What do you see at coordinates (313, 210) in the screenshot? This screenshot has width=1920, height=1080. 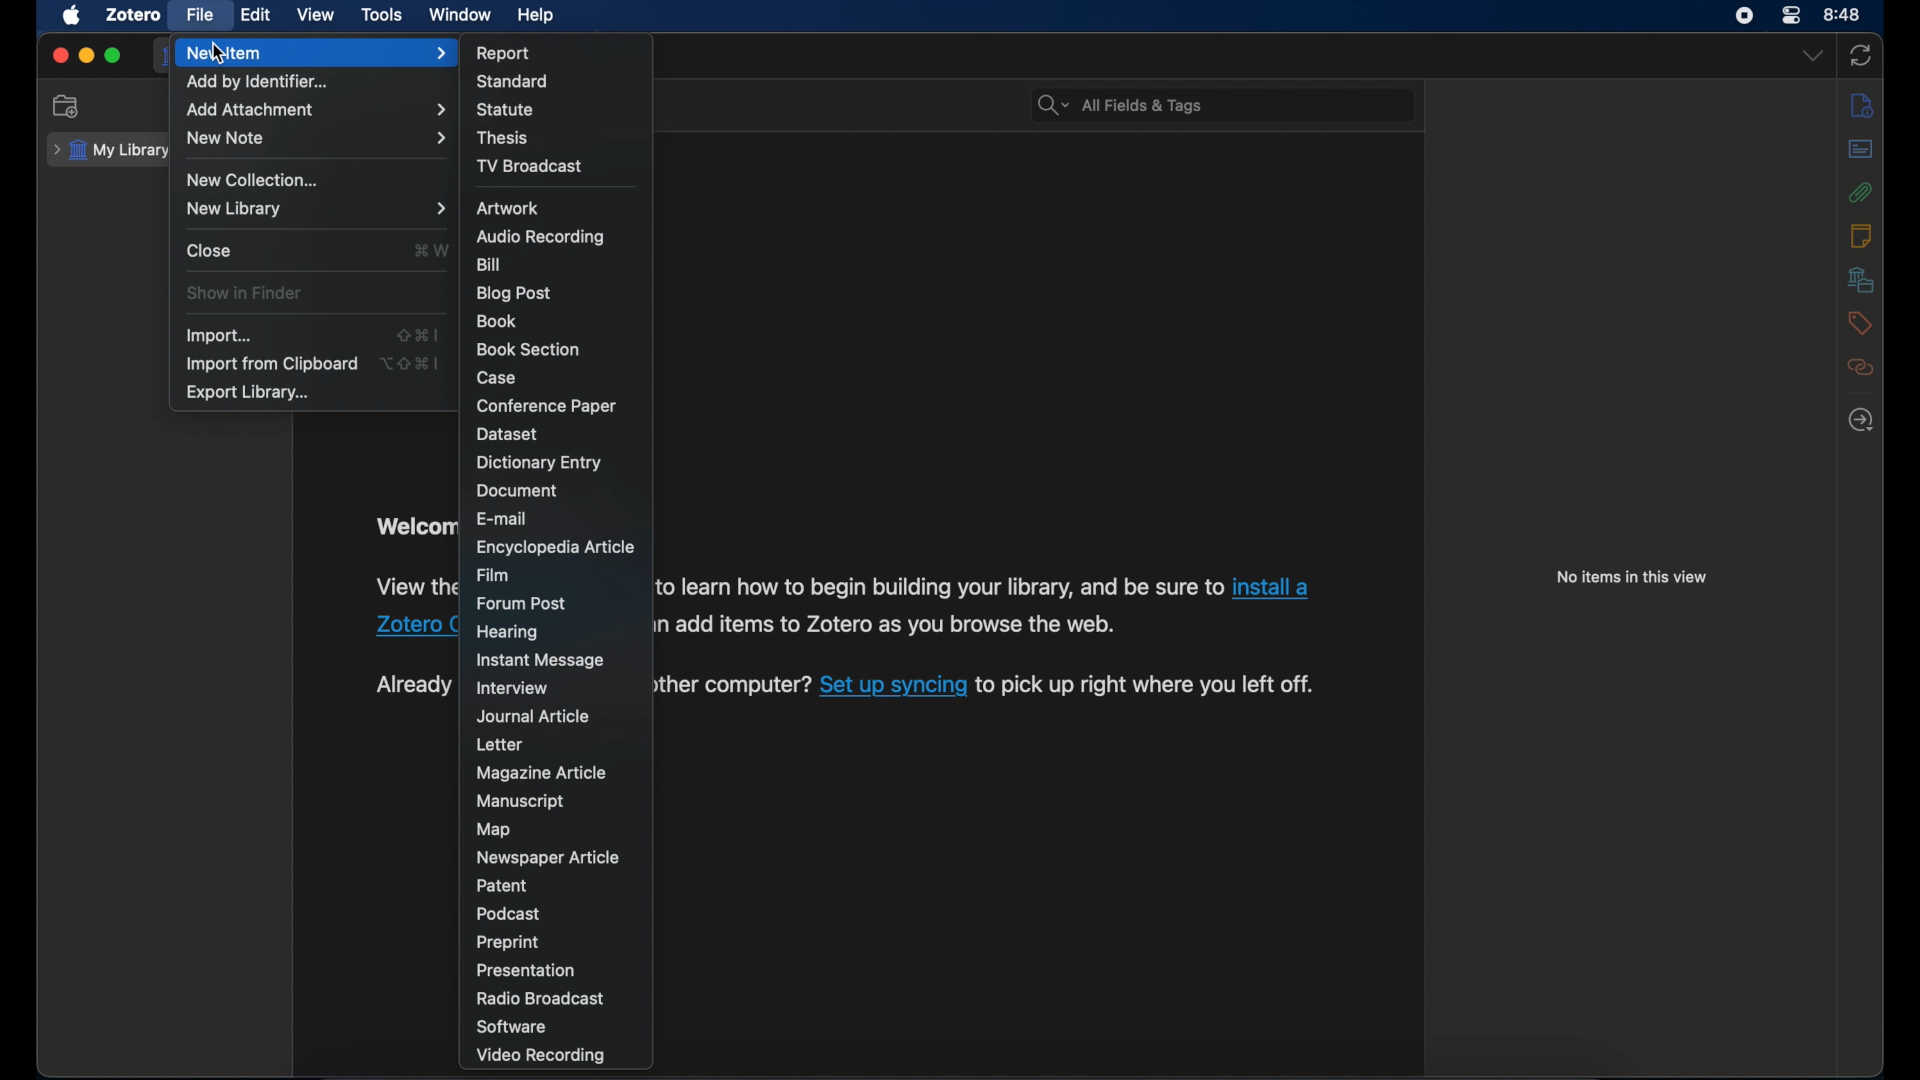 I see `new library ` at bounding box center [313, 210].